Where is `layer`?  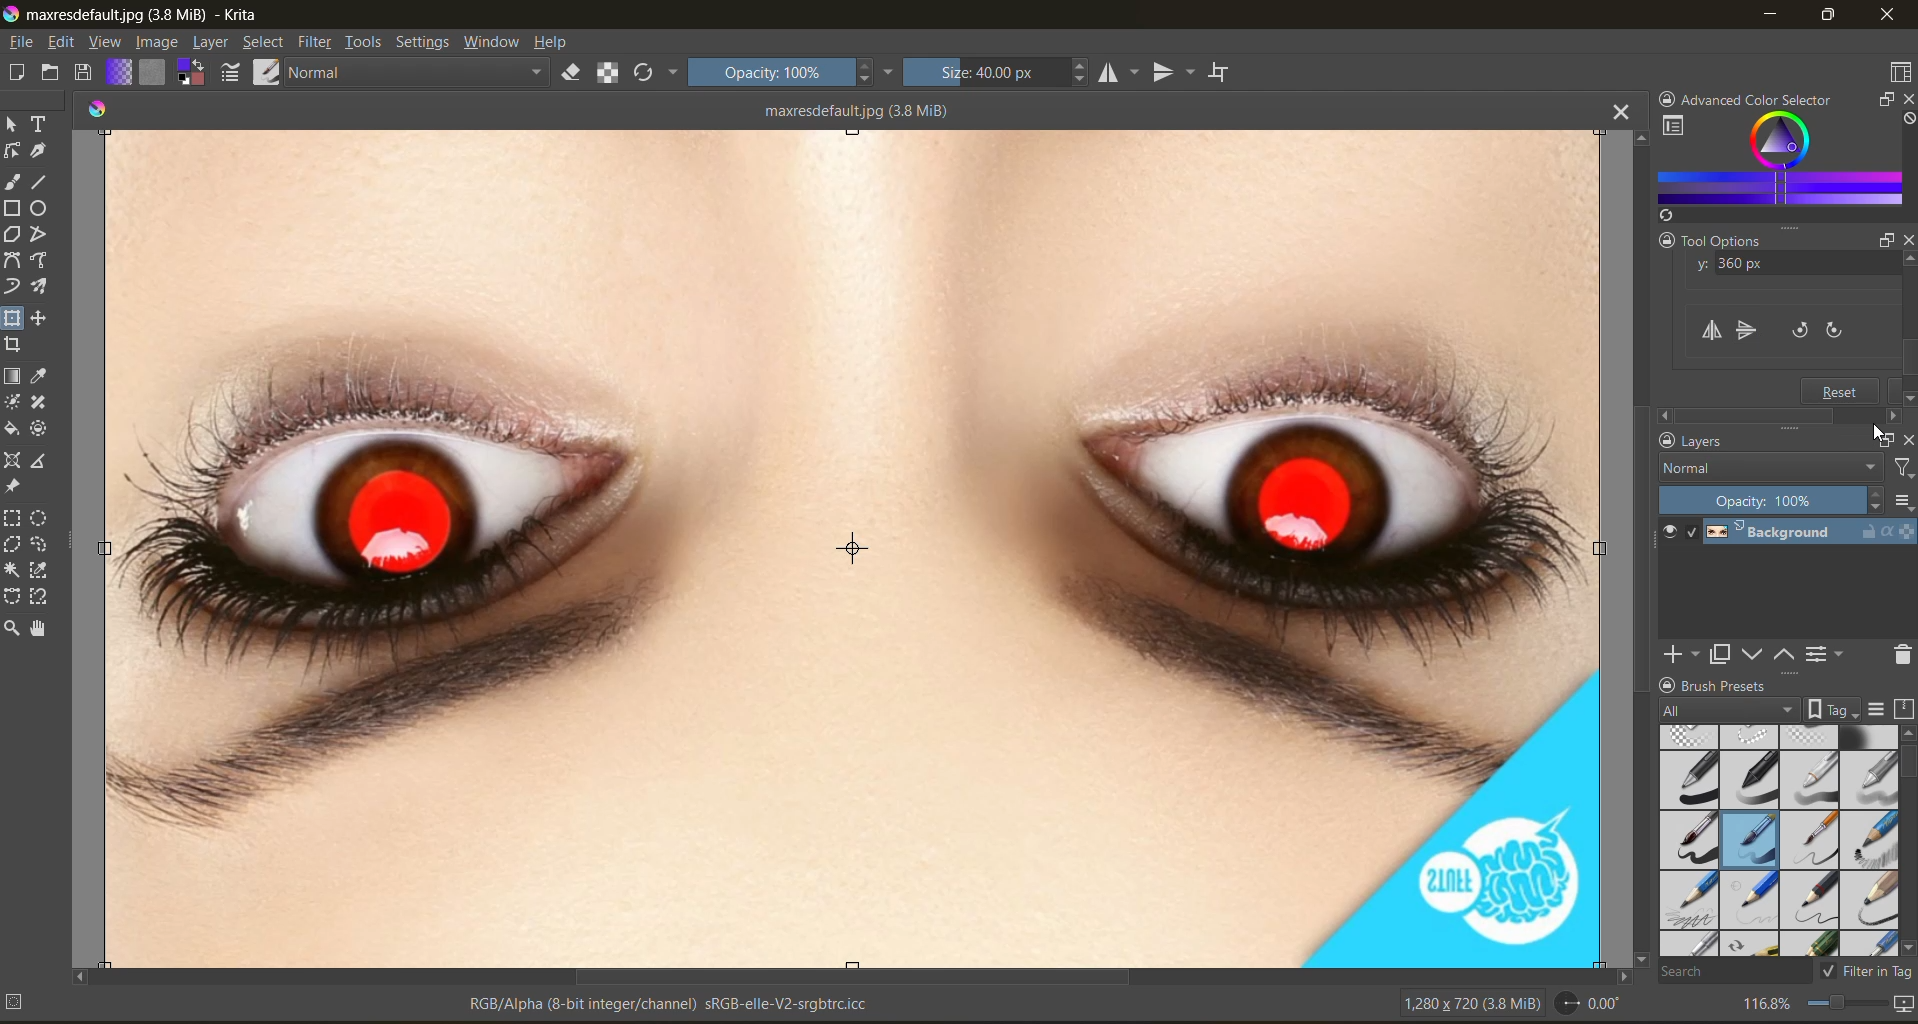 layer is located at coordinates (210, 42).